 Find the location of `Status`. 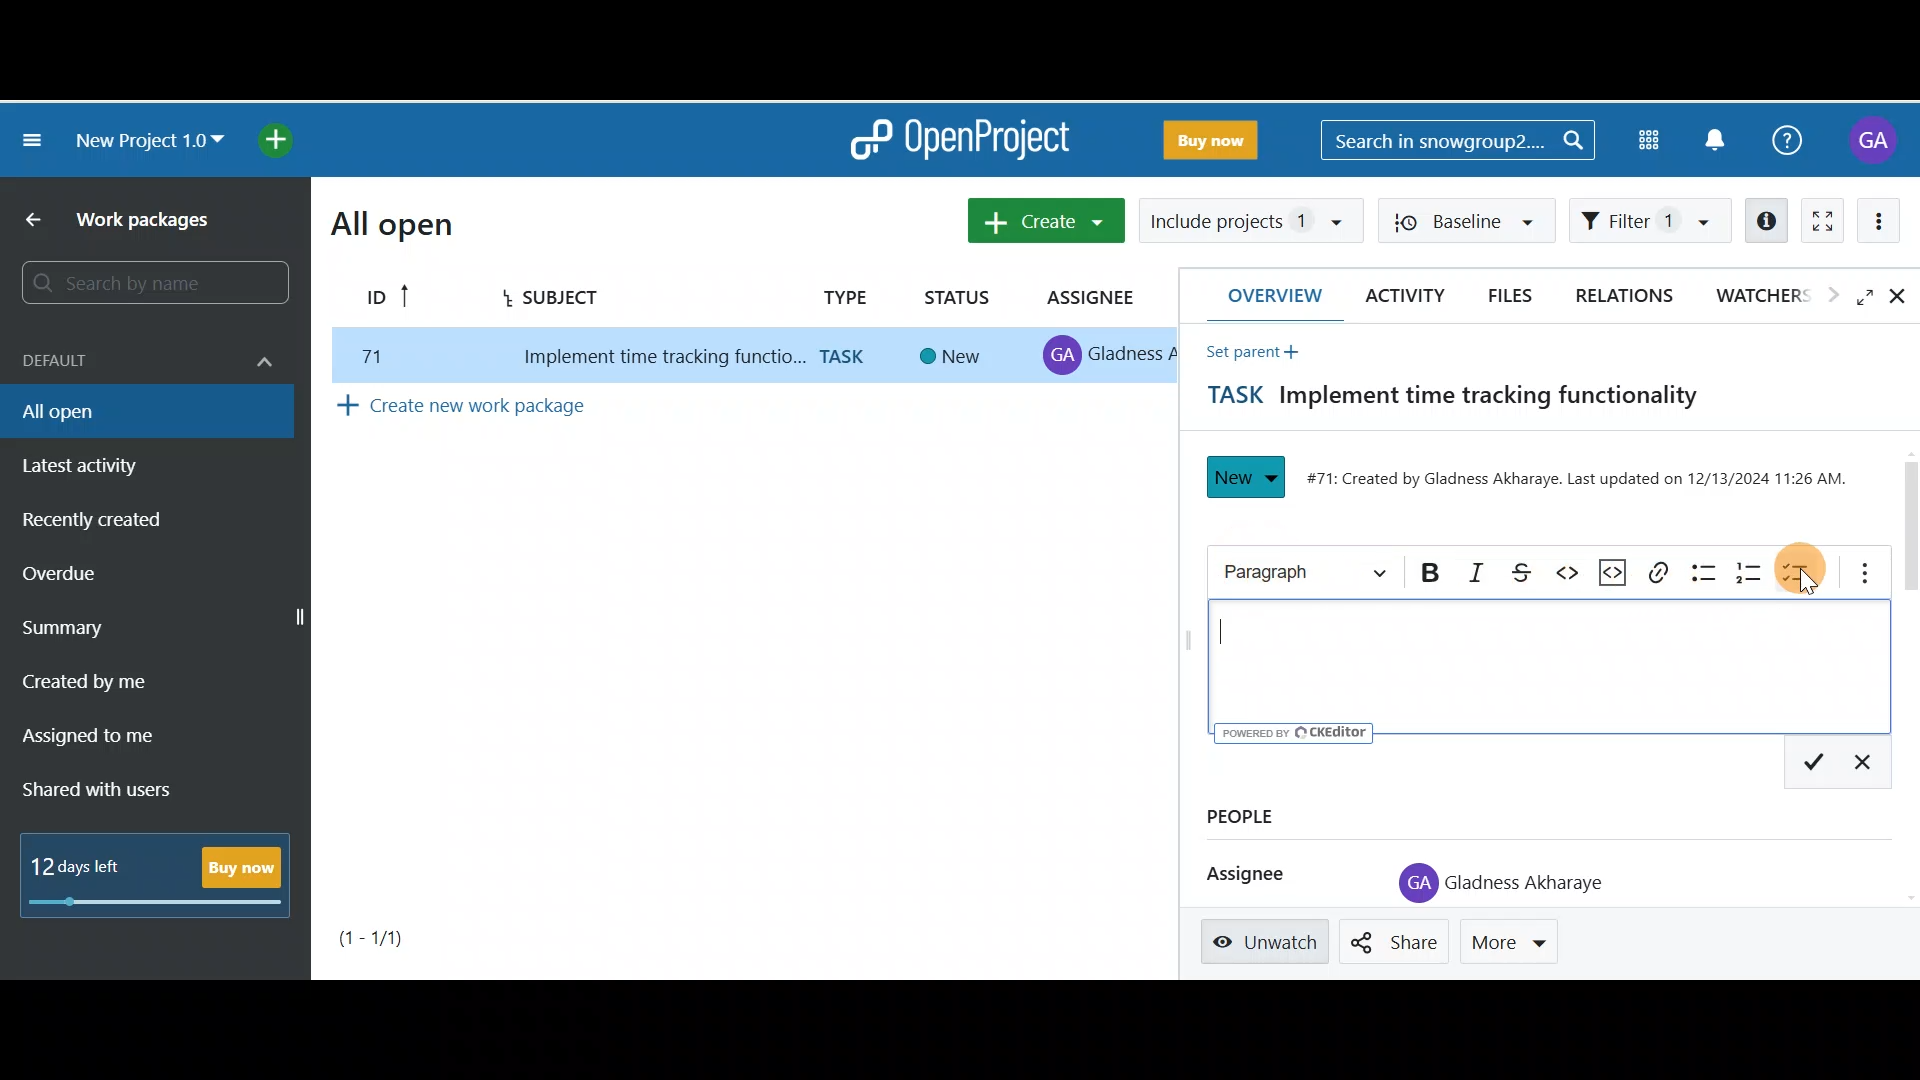

Status is located at coordinates (959, 293).